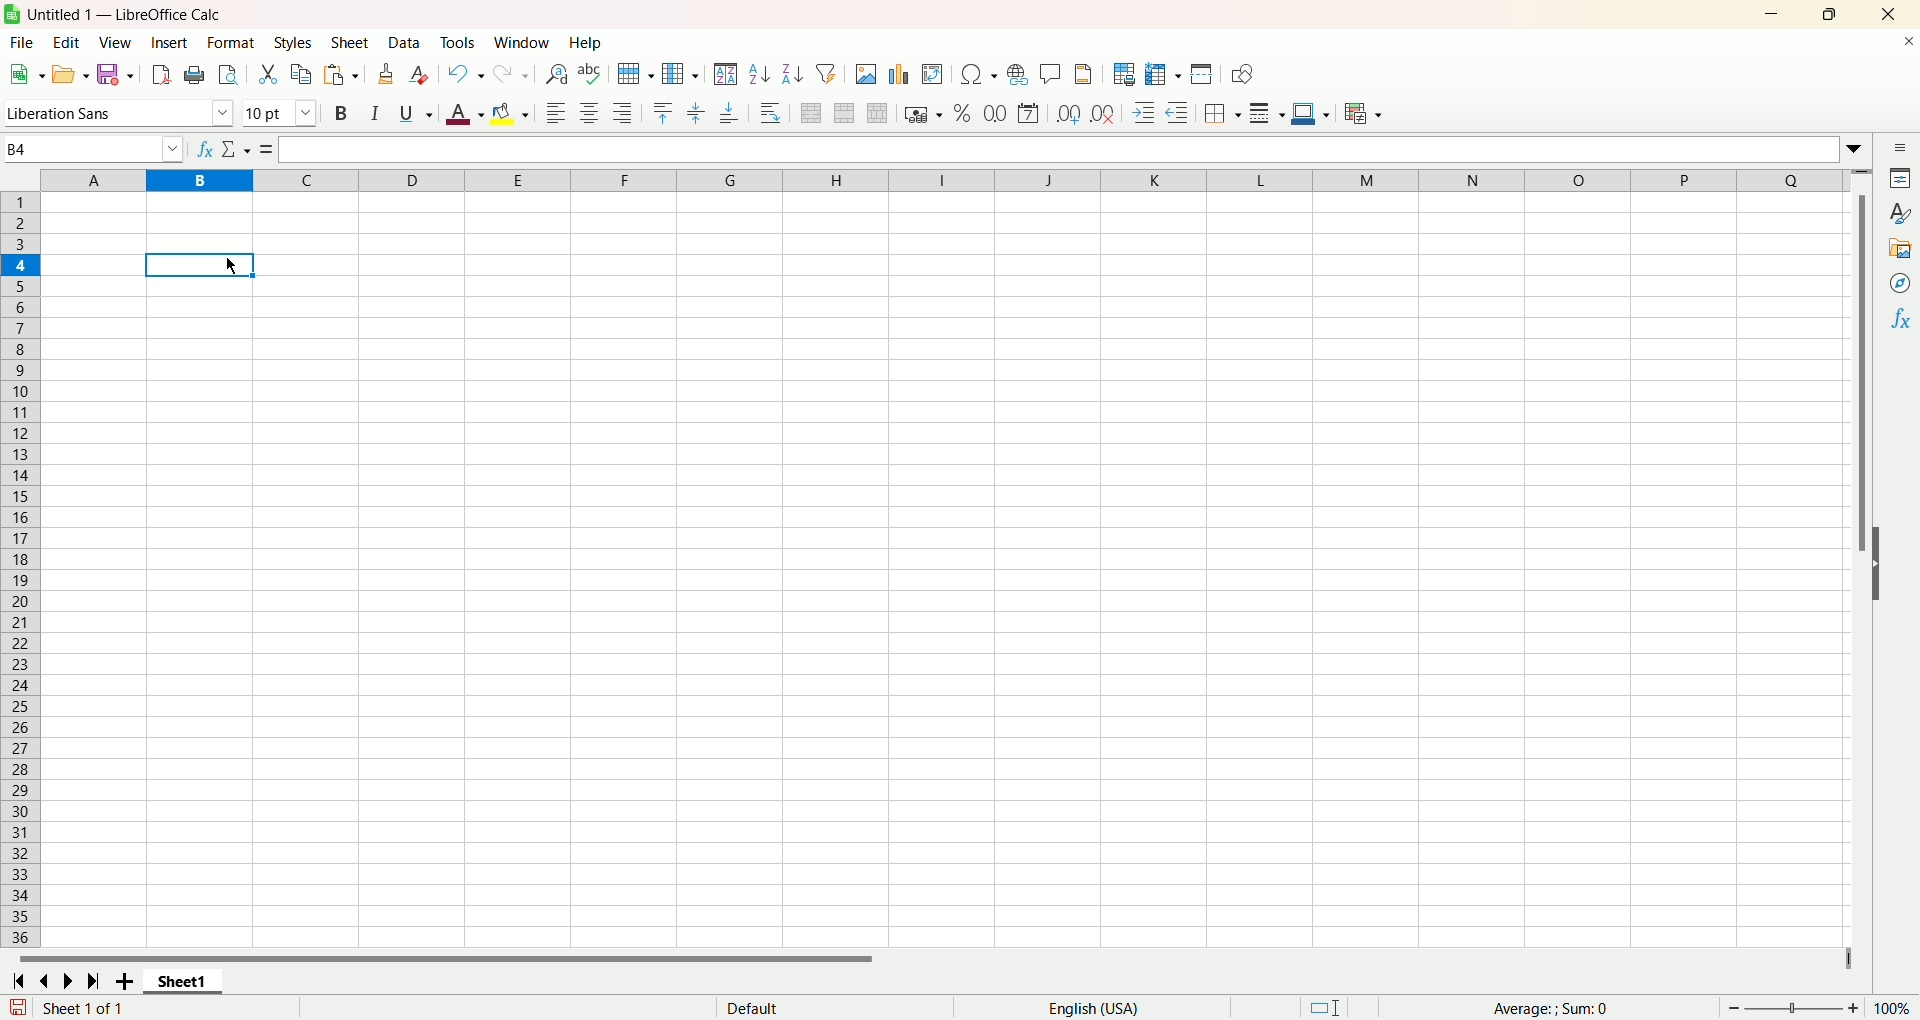  What do you see at coordinates (555, 75) in the screenshot?
I see `find and replace` at bounding box center [555, 75].